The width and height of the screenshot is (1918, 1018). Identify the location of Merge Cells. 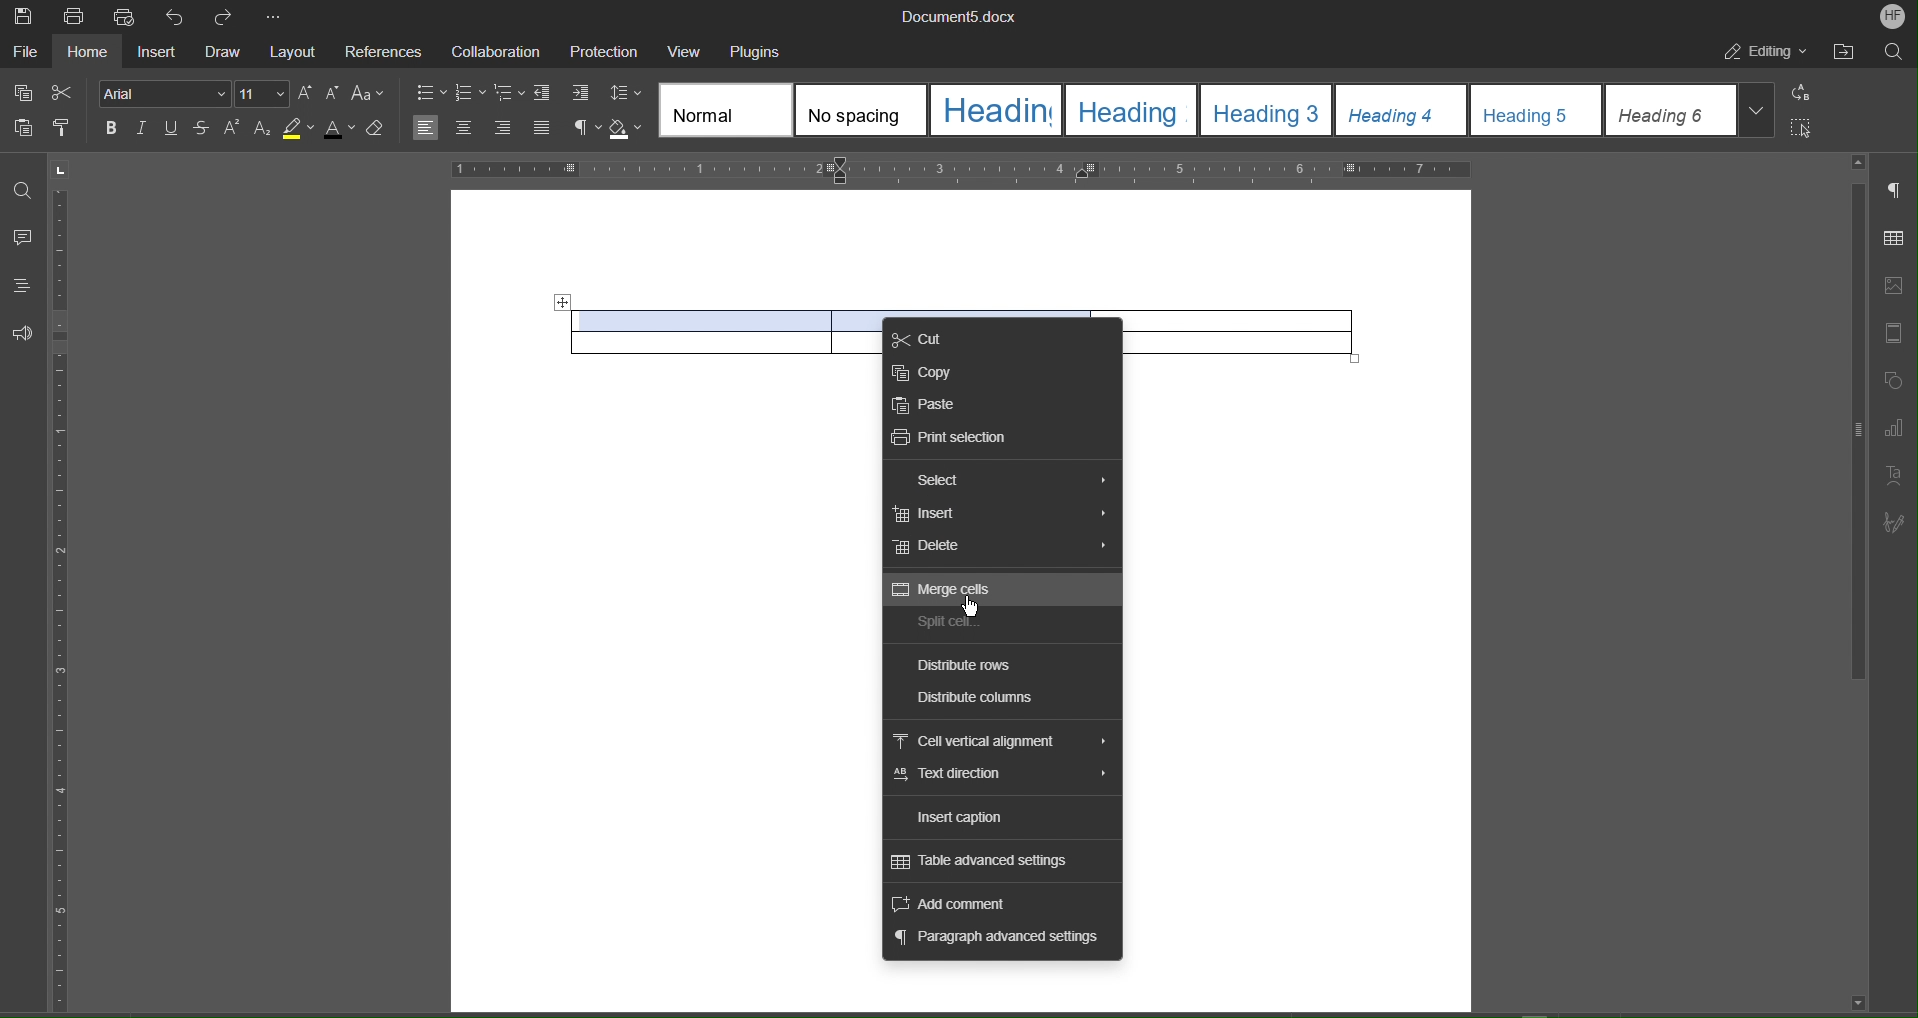
(953, 591).